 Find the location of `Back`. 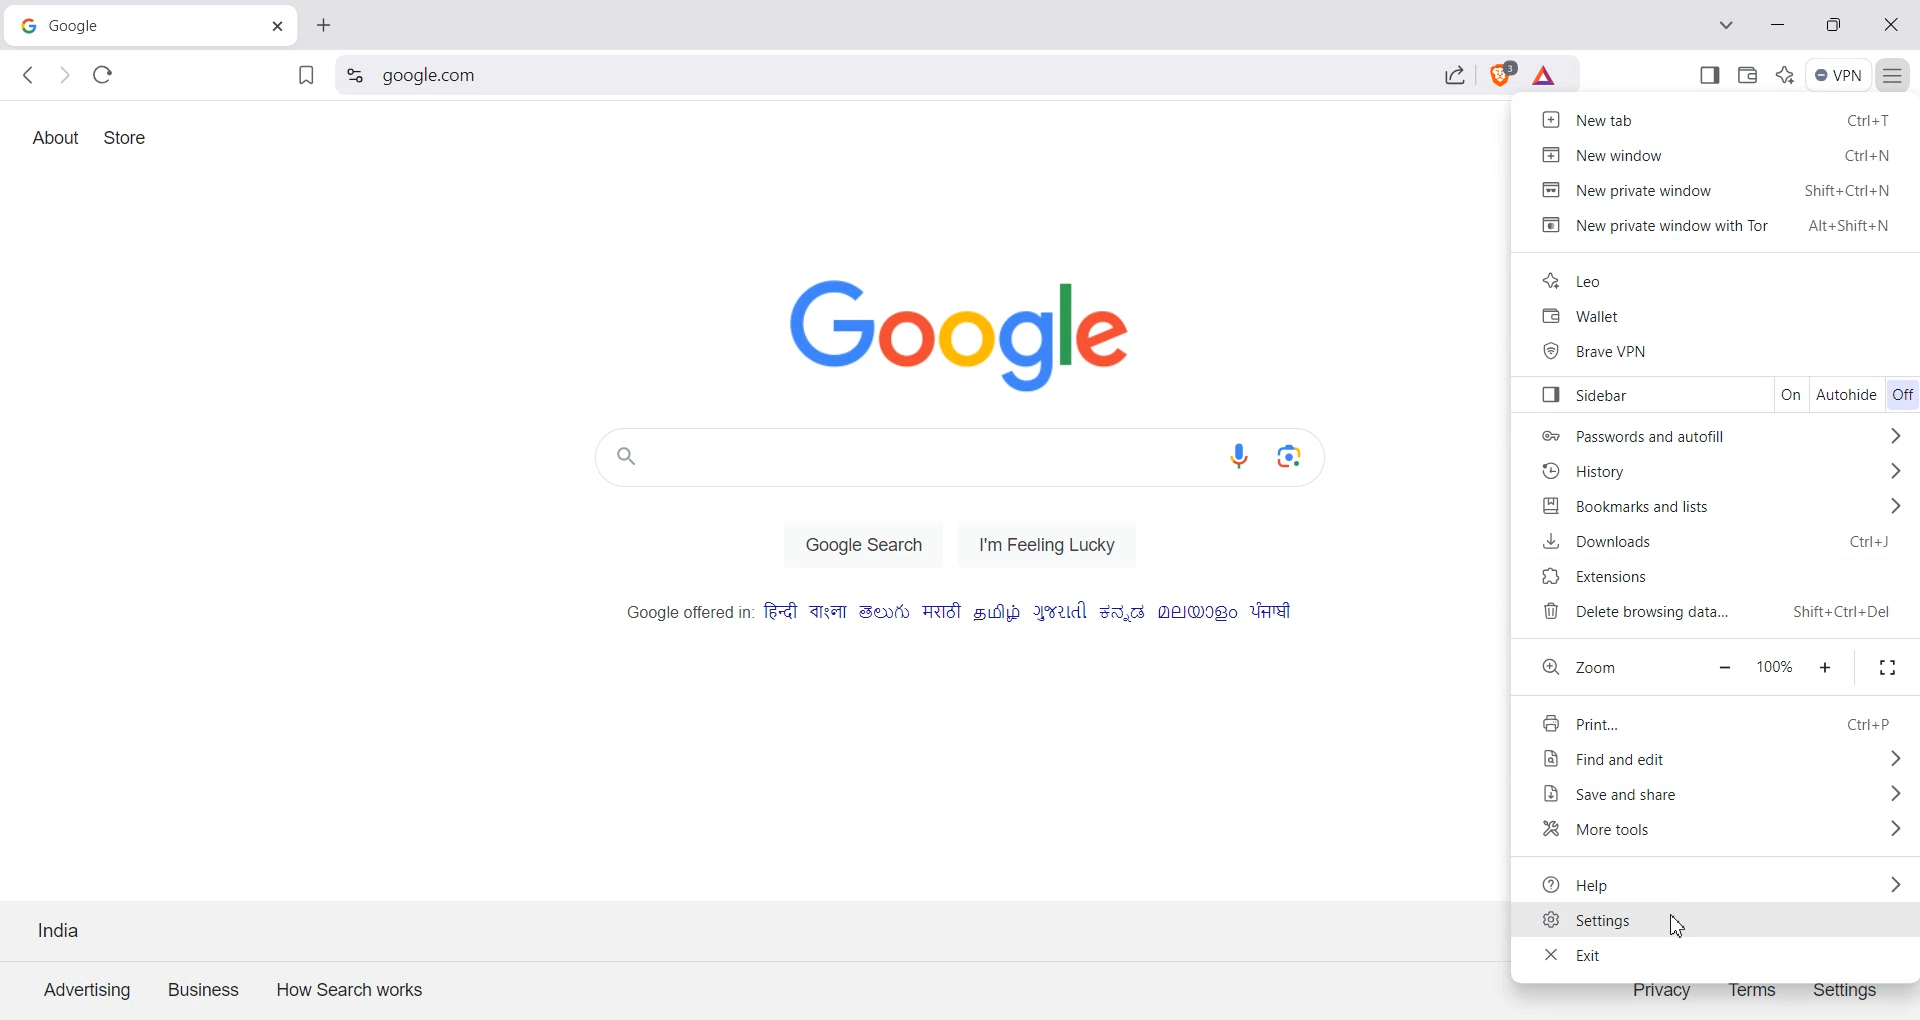

Back is located at coordinates (30, 75).